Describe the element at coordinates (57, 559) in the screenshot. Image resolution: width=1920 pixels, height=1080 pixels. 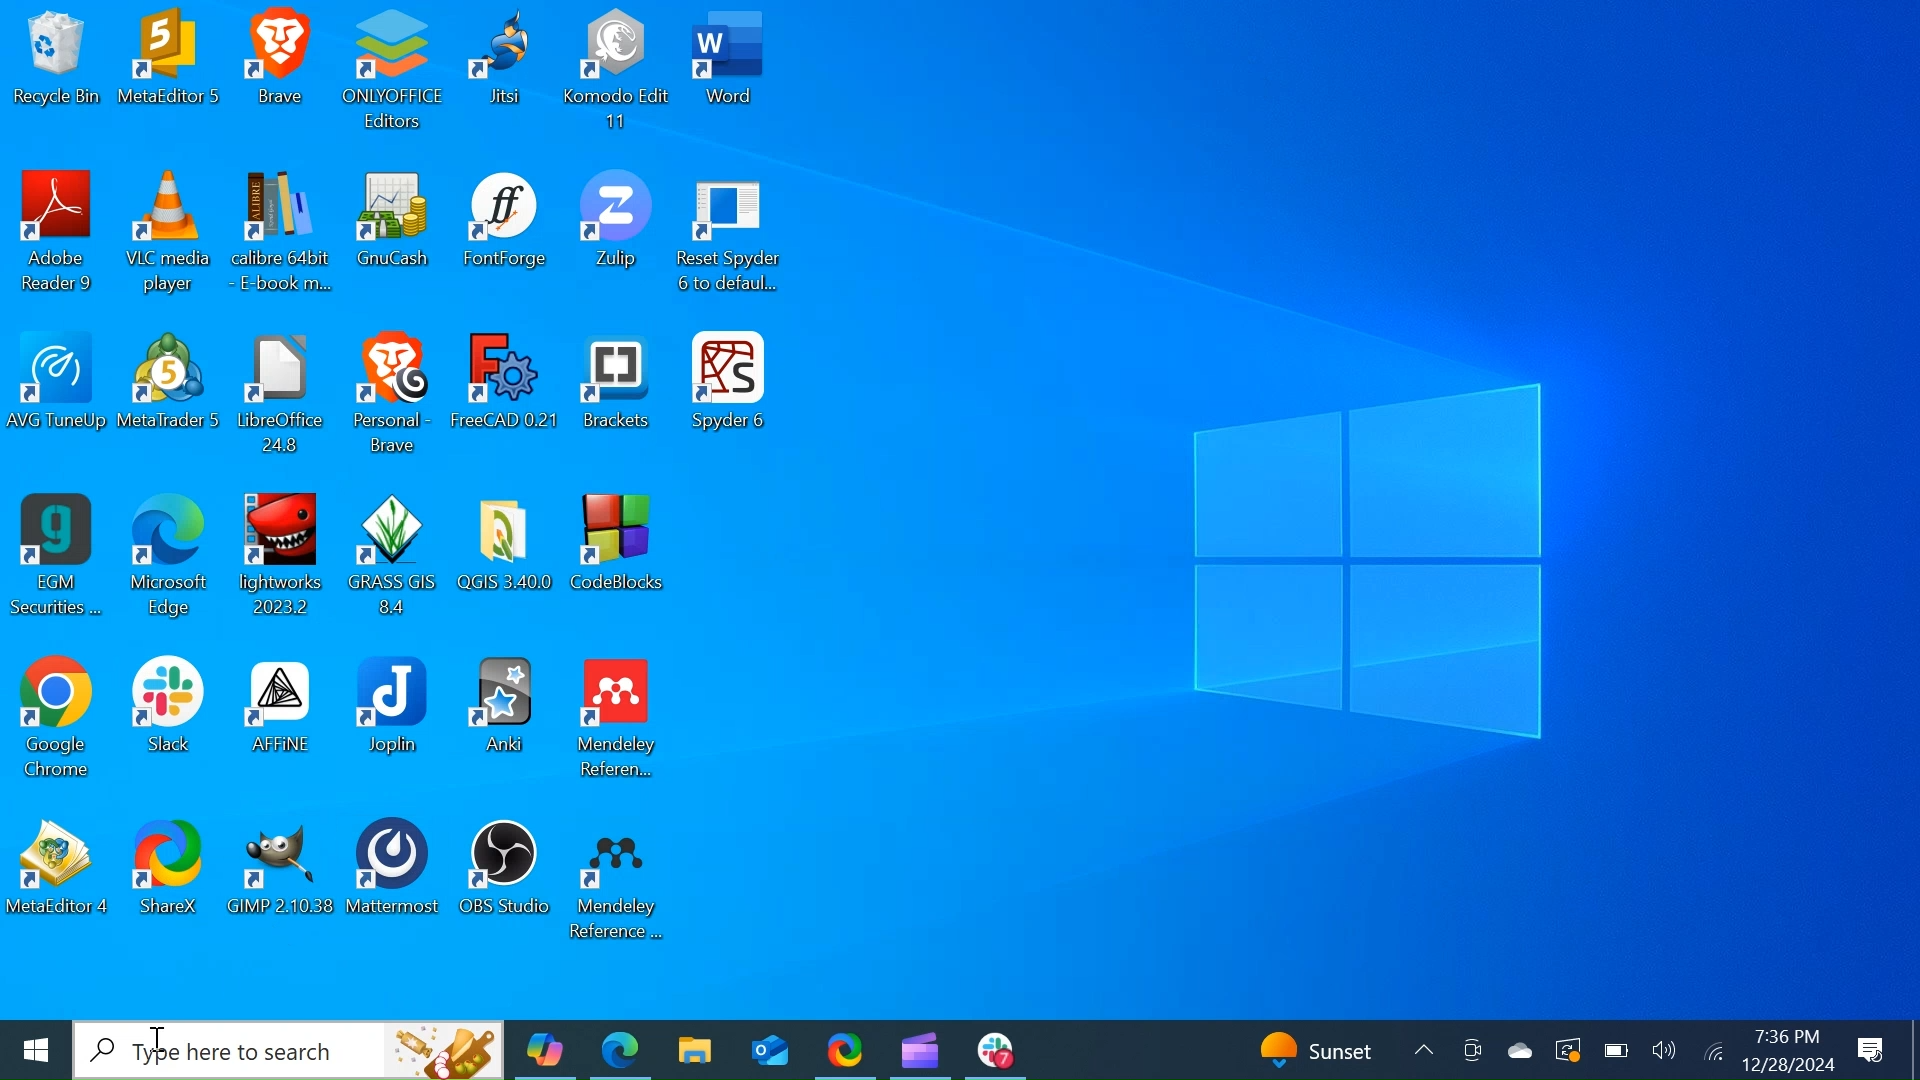
I see `EGM Securities Desktop Icon` at that location.